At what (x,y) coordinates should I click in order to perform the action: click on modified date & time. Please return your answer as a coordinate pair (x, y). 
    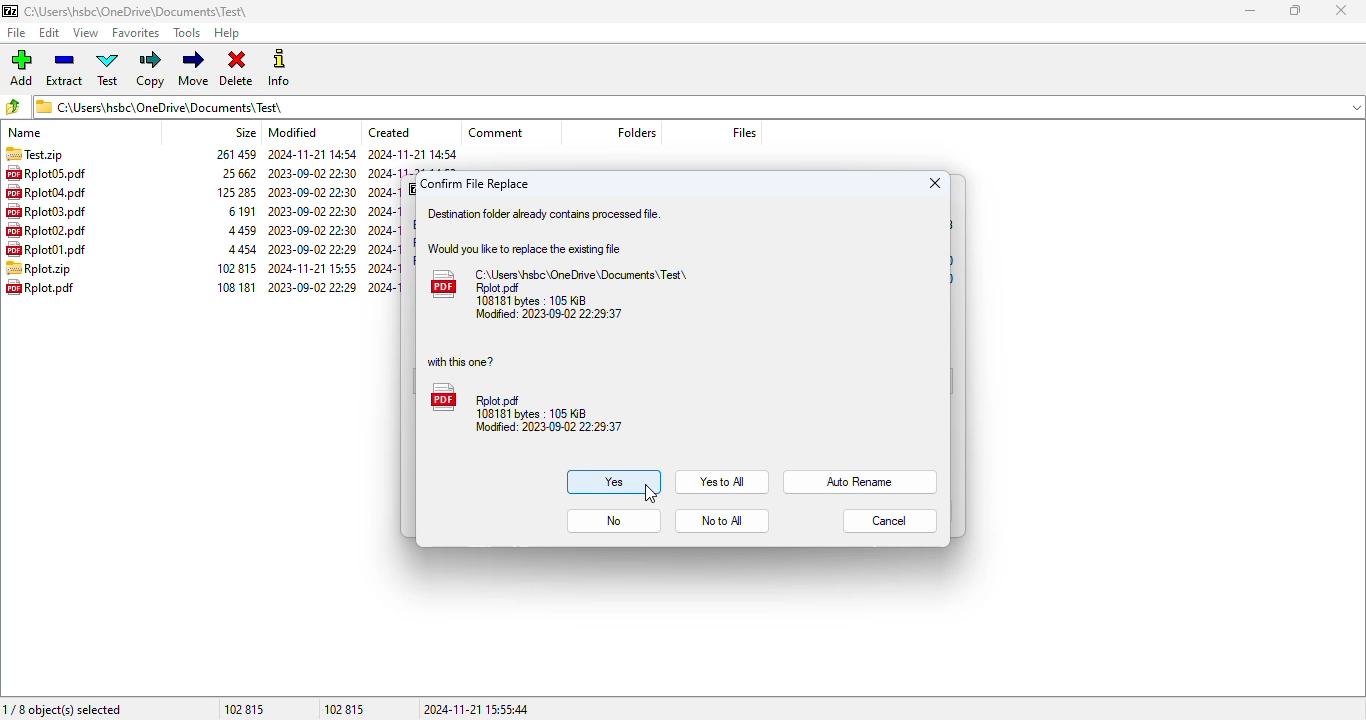
    Looking at the image, I should click on (312, 220).